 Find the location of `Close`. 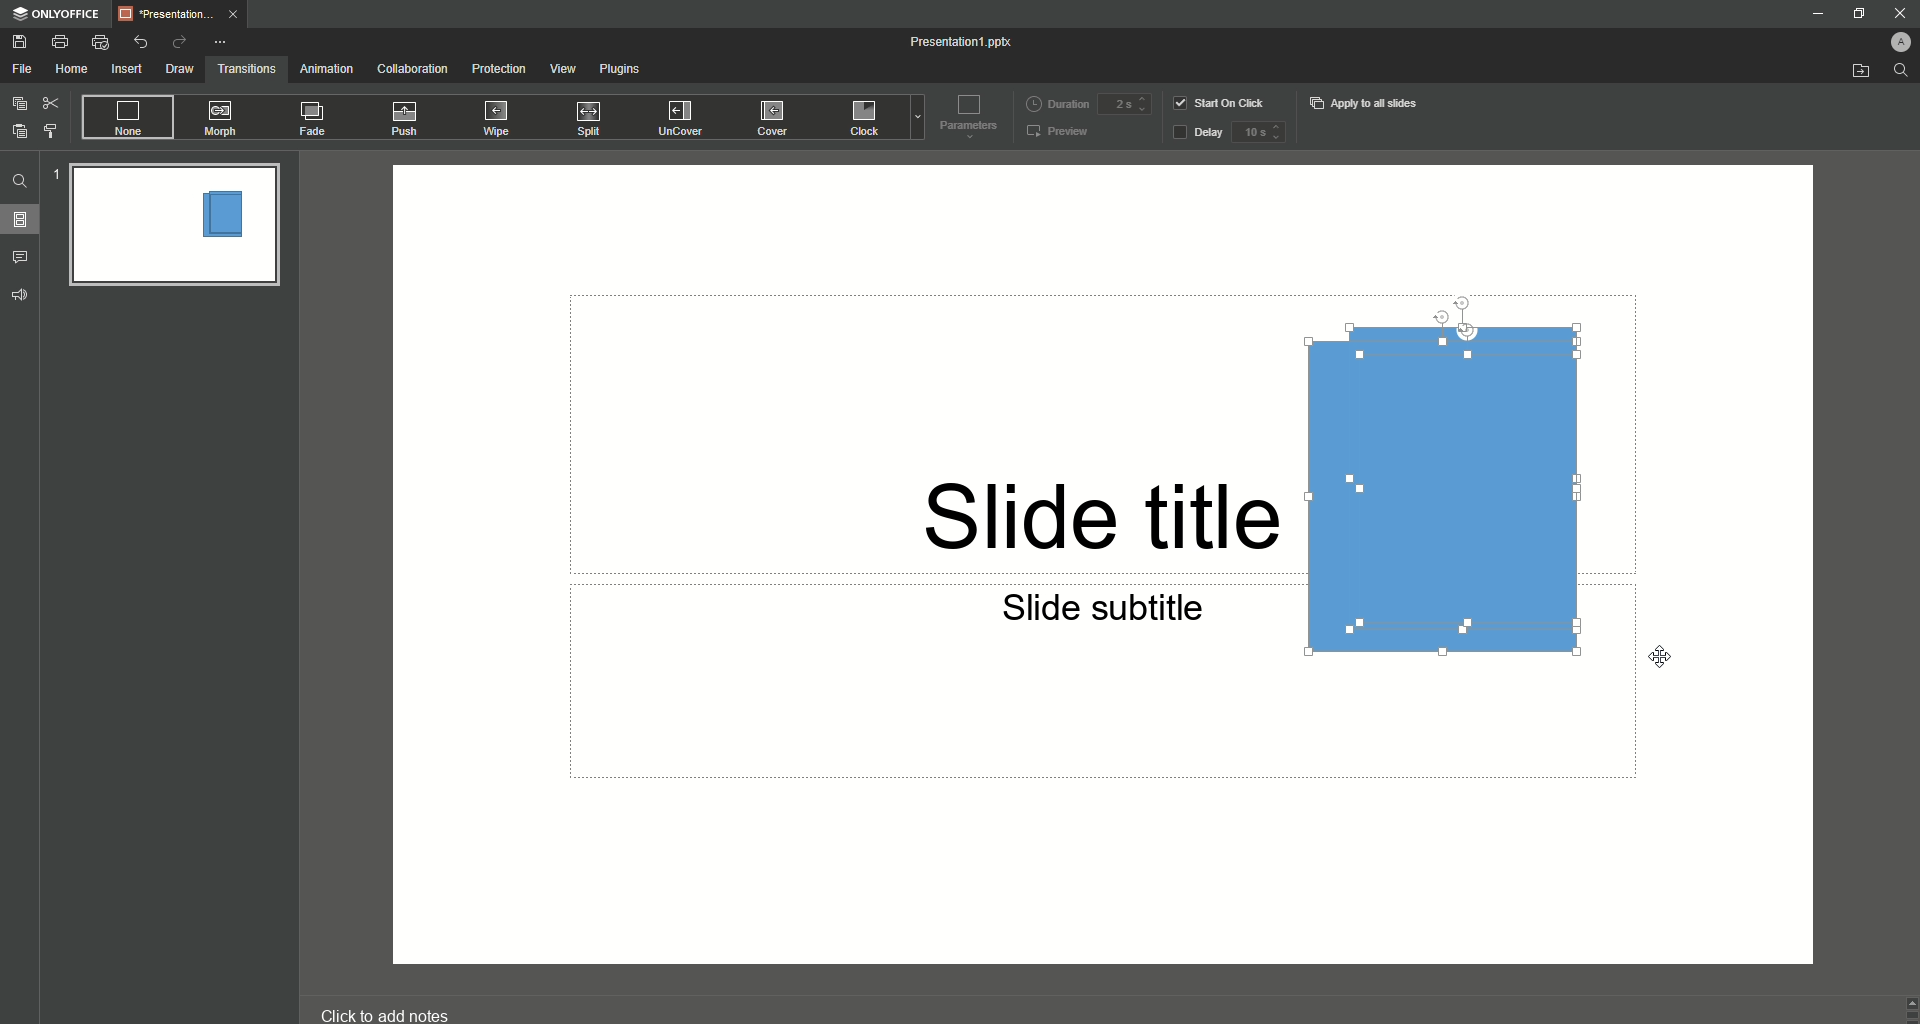

Close is located at coordinates (1891, 12).